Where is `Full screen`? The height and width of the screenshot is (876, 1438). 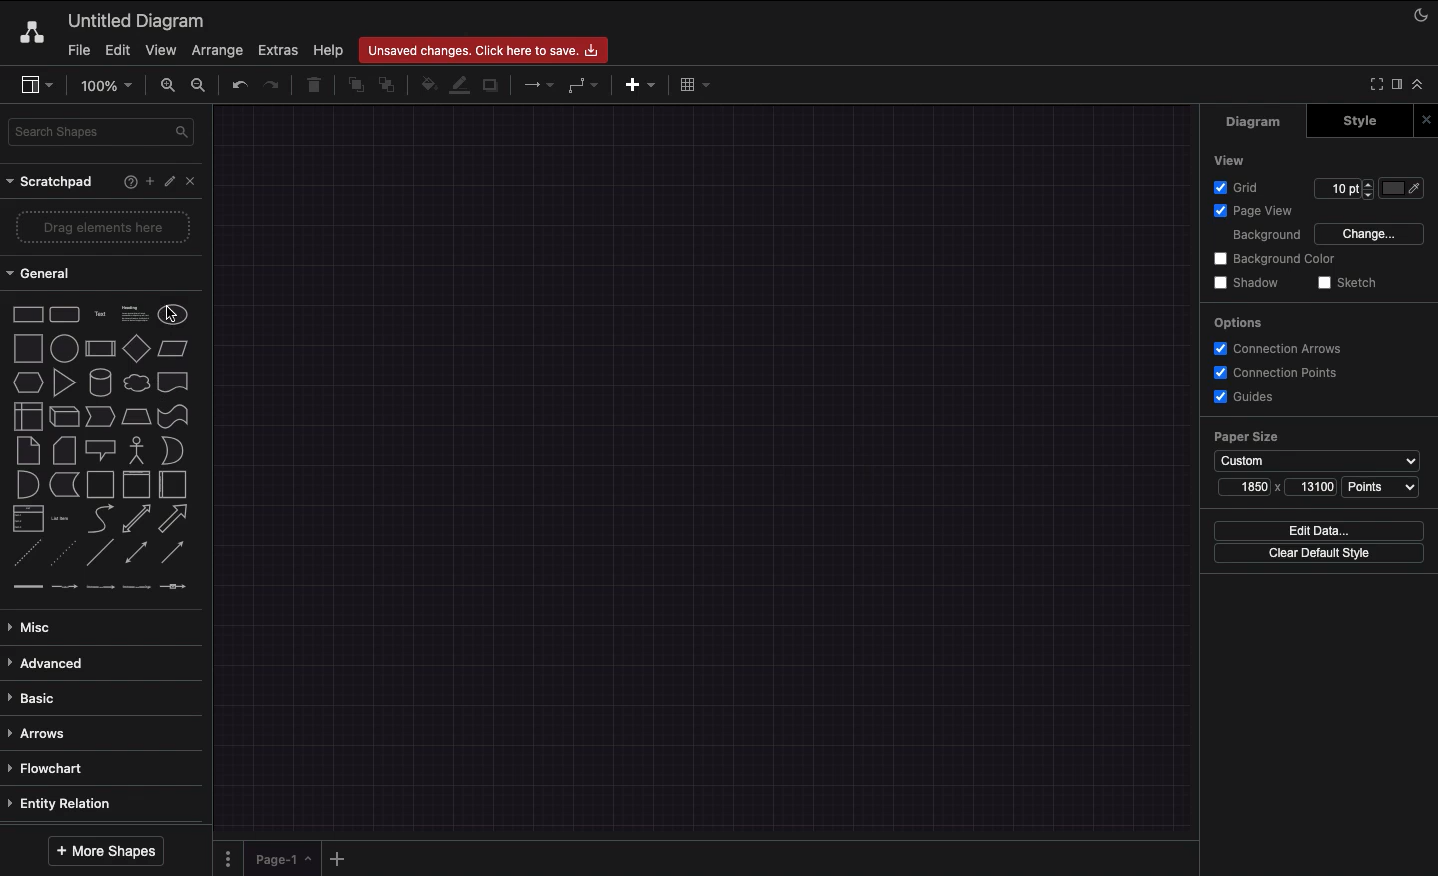
Full screen is located at coordinates (1374, 83).